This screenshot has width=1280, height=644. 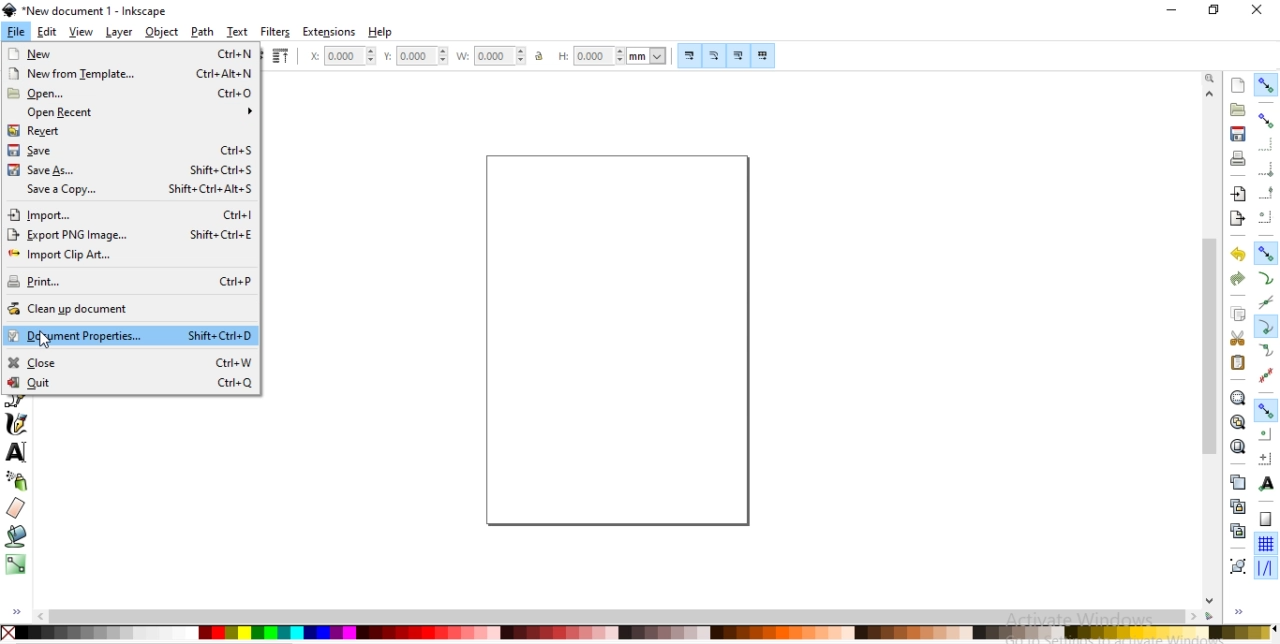 What do you see at coordinates (1266, 569) in the screenshot?
I see `snap guide` at bounding box center [1266, 569].